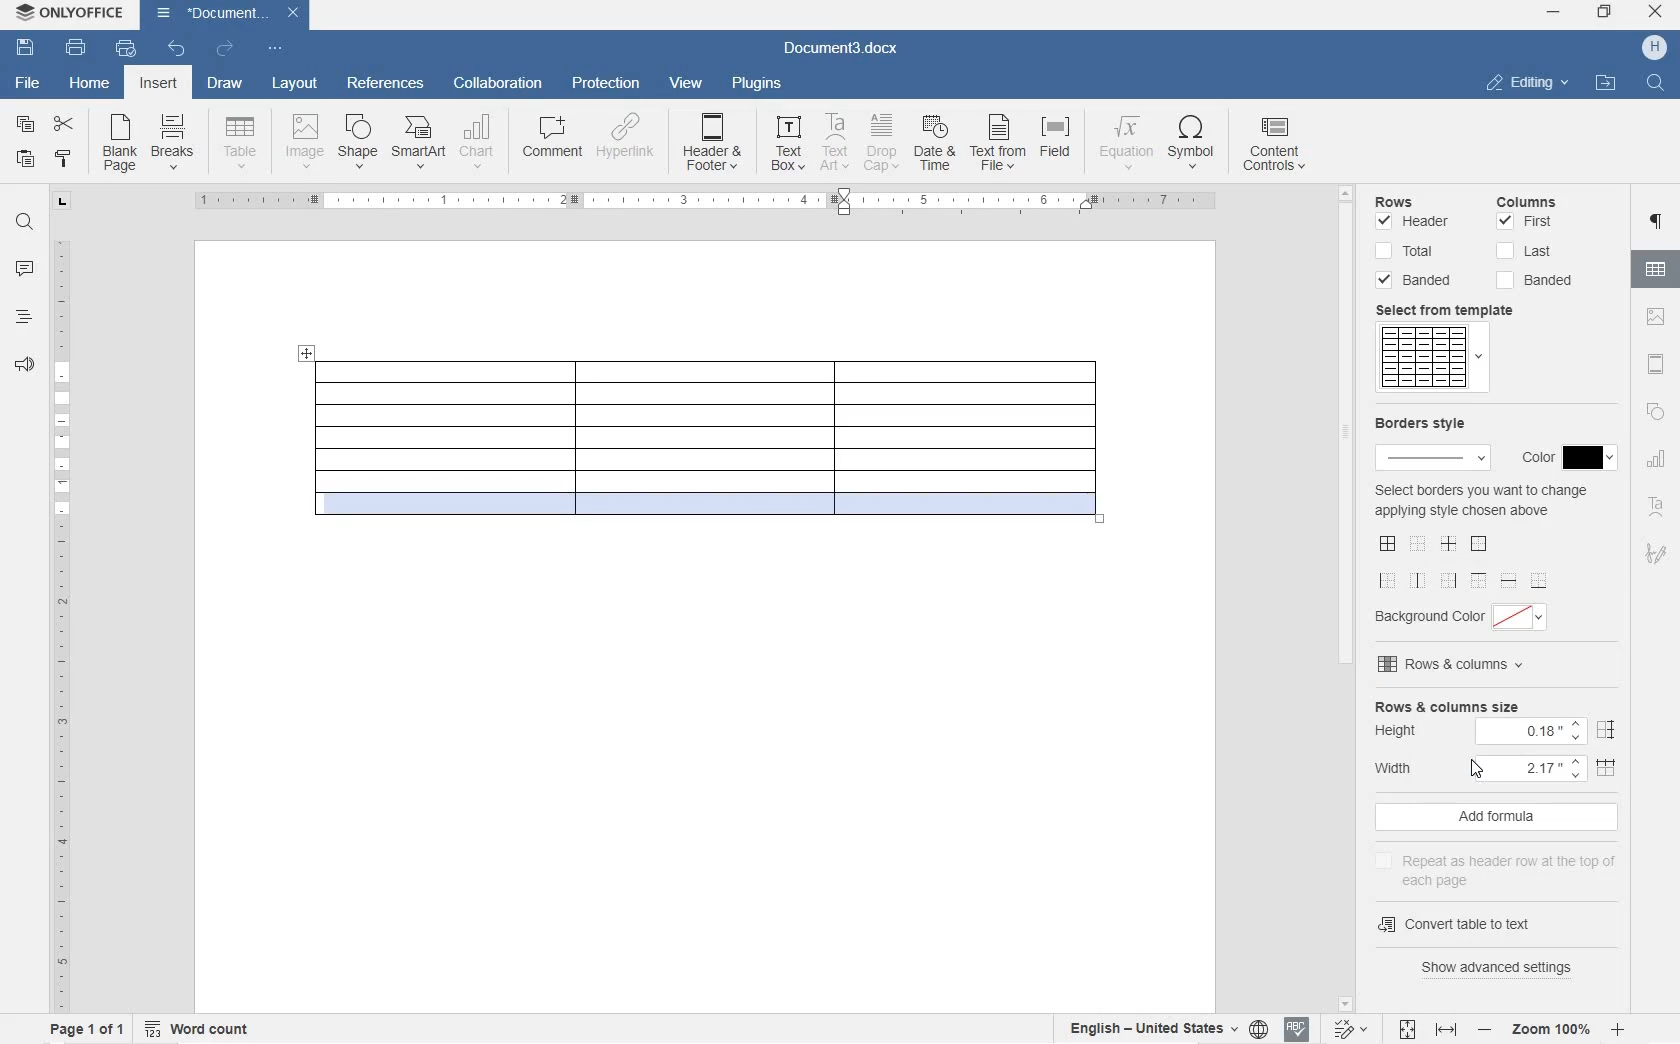  Describe the element at coordinates (1165, 1028) in the screenshot. I see `SET TEXT OR DOCUMENT LANGUAGE` at that location.